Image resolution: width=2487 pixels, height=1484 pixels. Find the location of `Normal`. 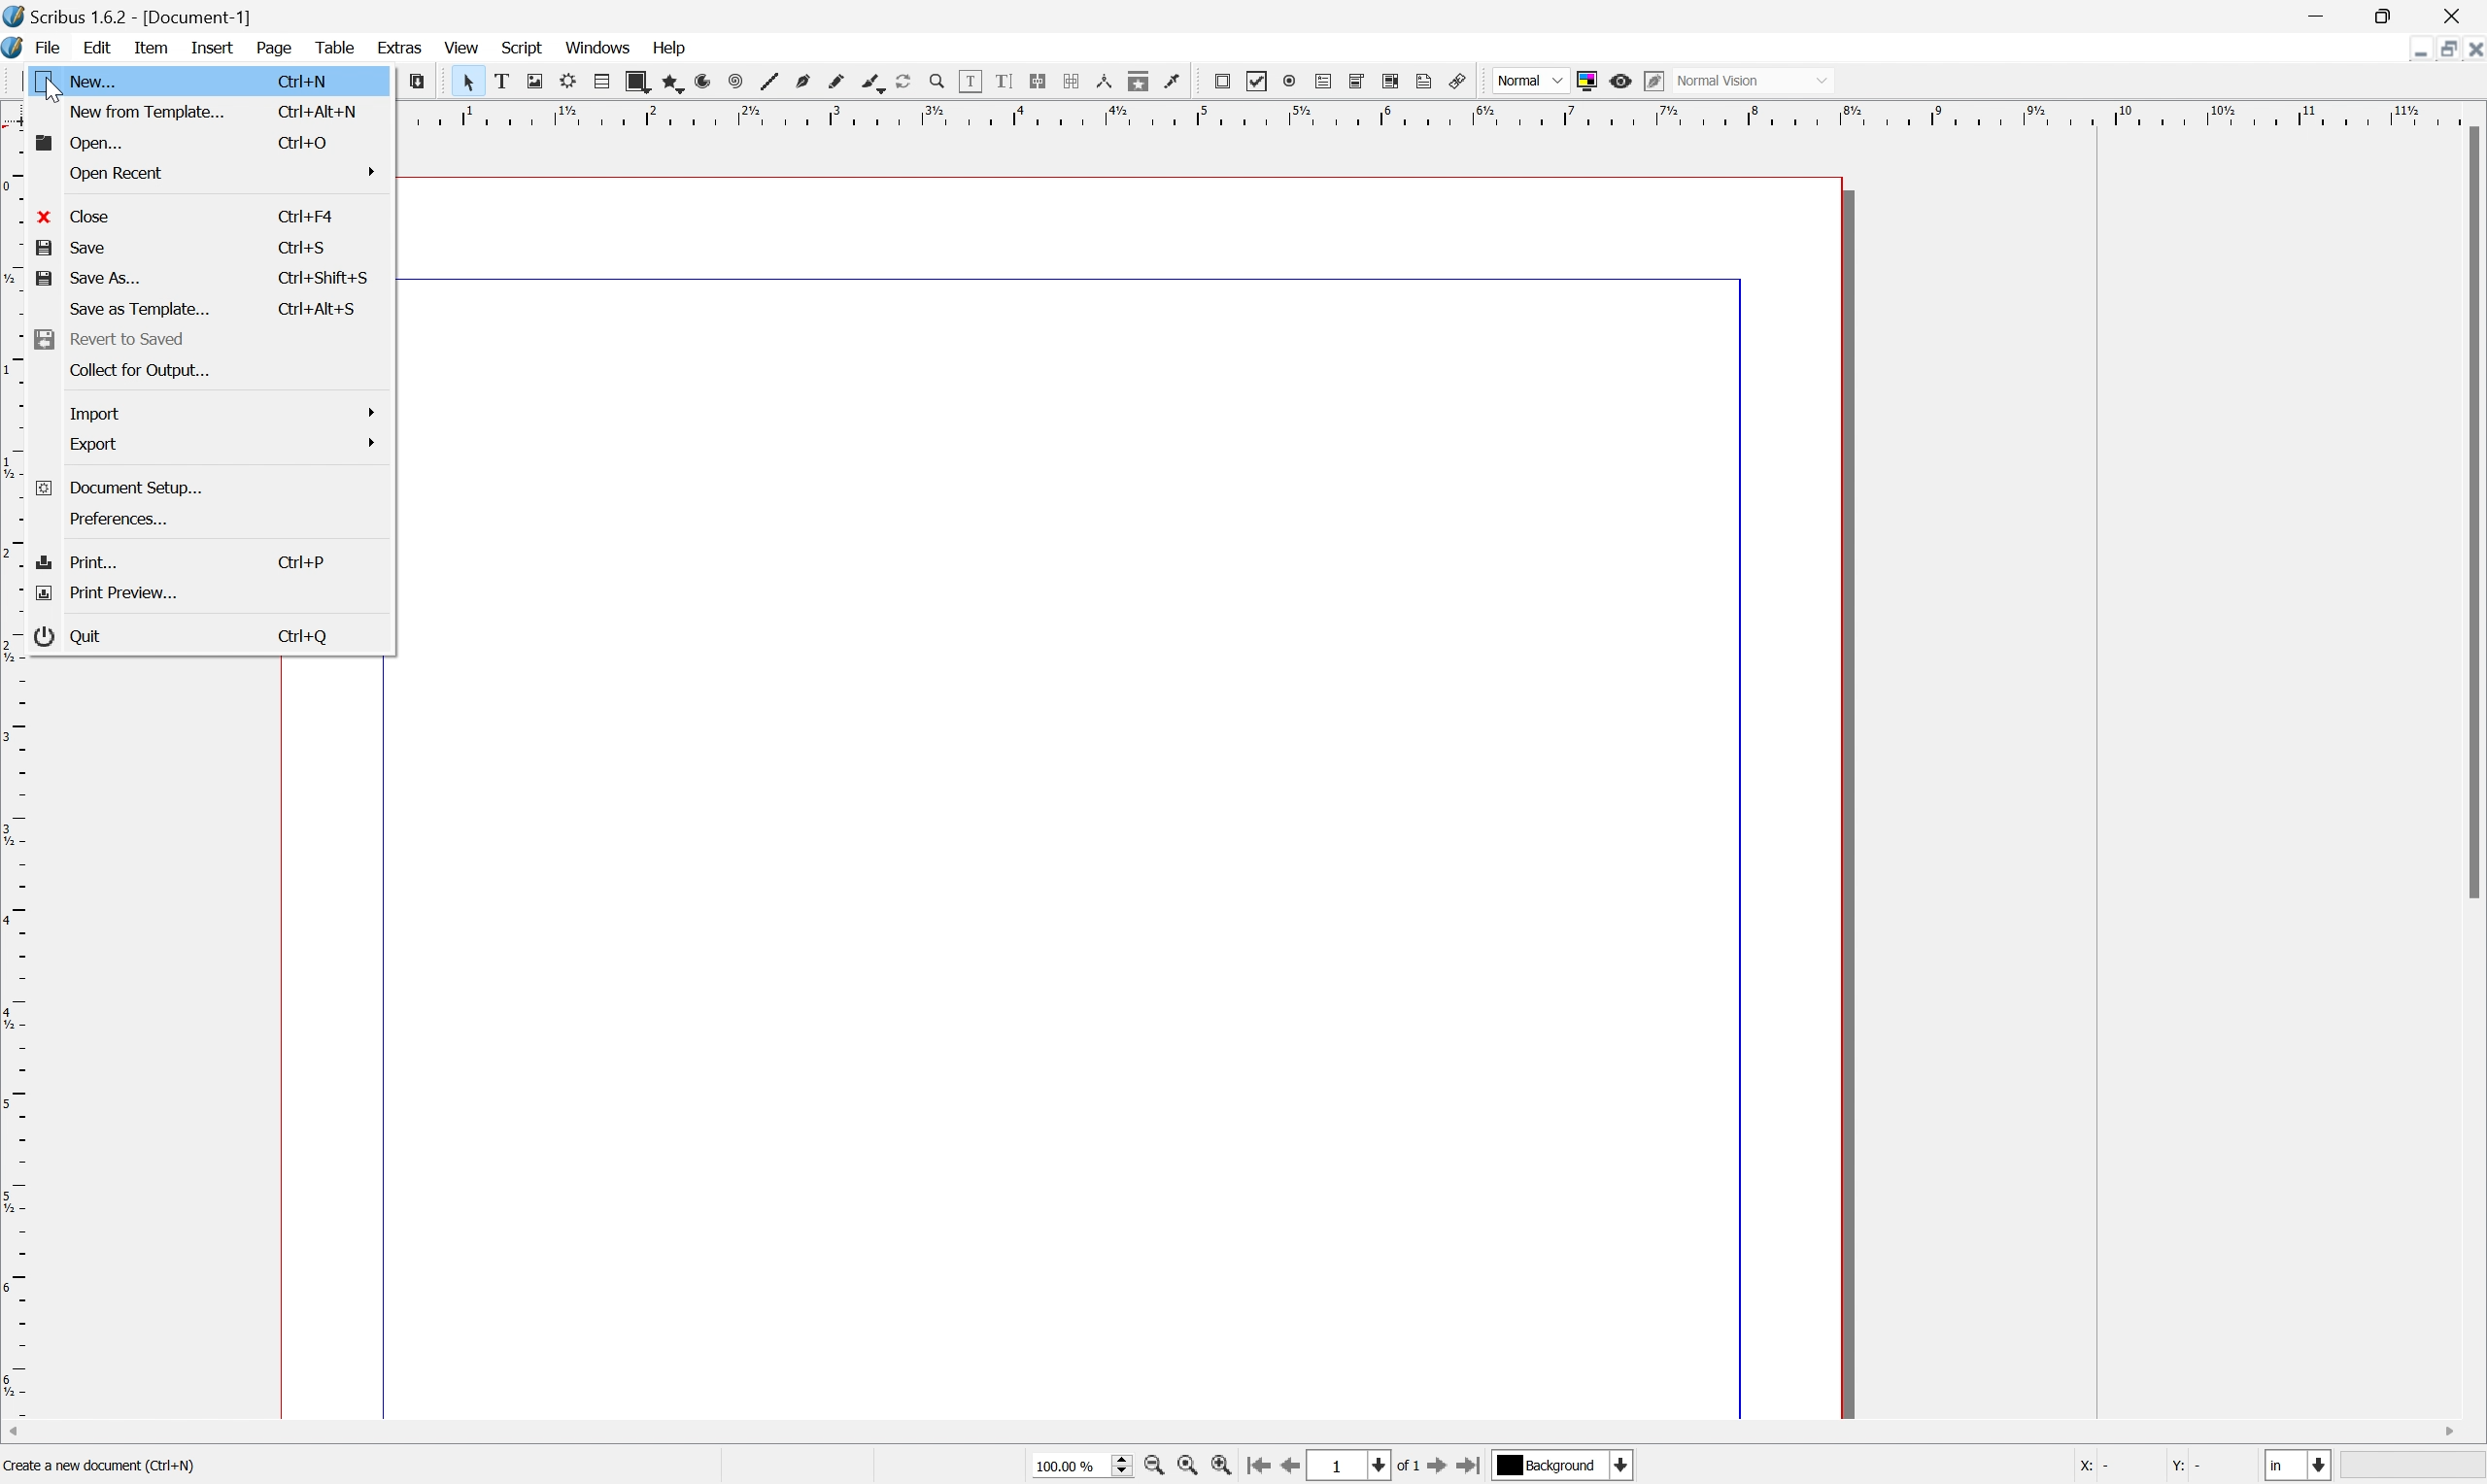

Normal is located at coordinates (1526, 80).